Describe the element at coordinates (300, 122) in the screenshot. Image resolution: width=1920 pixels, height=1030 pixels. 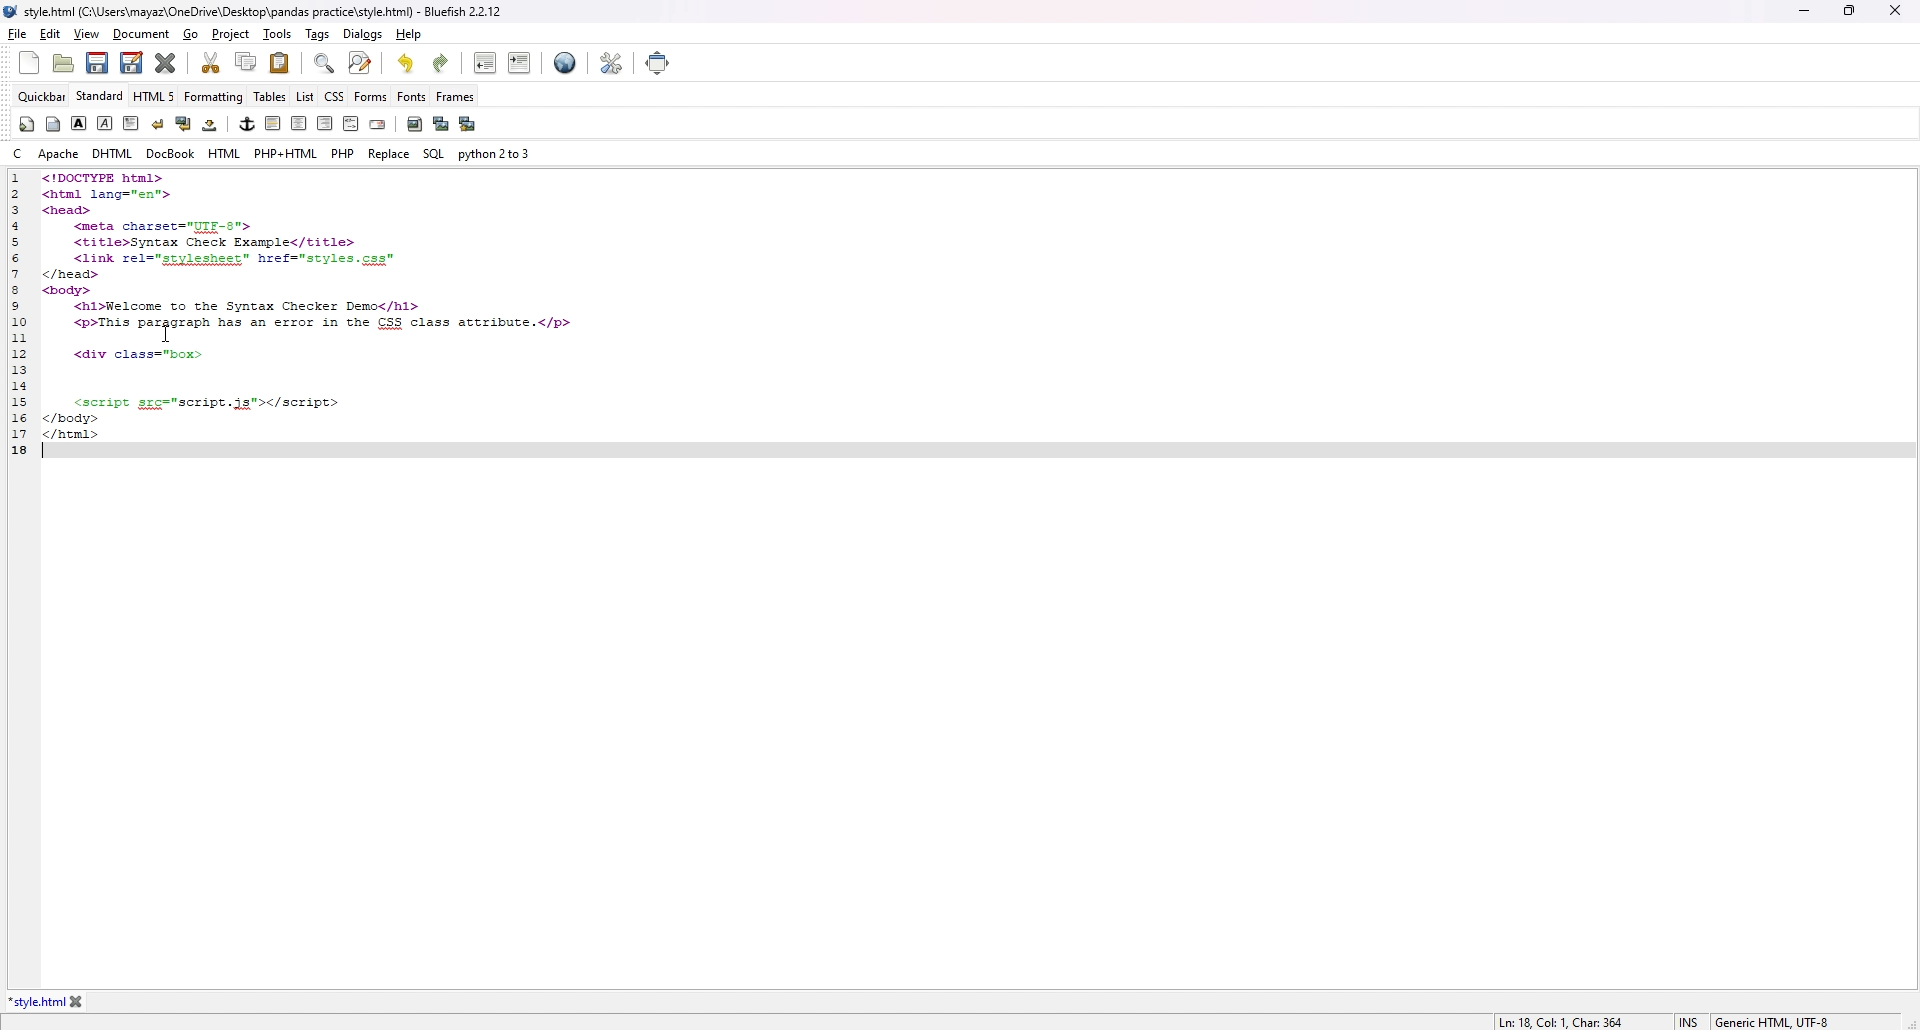
I see `center` at that location.